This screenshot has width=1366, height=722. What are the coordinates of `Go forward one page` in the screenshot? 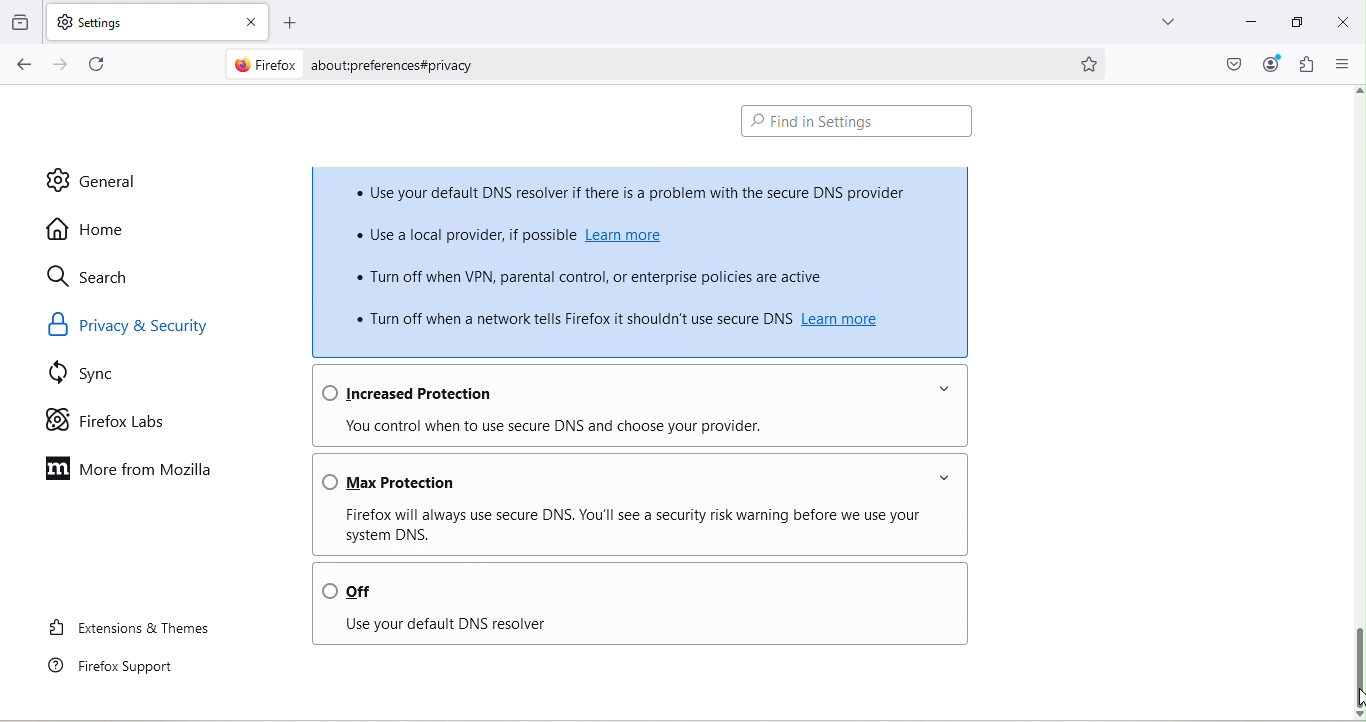 It's located at (59, 65).